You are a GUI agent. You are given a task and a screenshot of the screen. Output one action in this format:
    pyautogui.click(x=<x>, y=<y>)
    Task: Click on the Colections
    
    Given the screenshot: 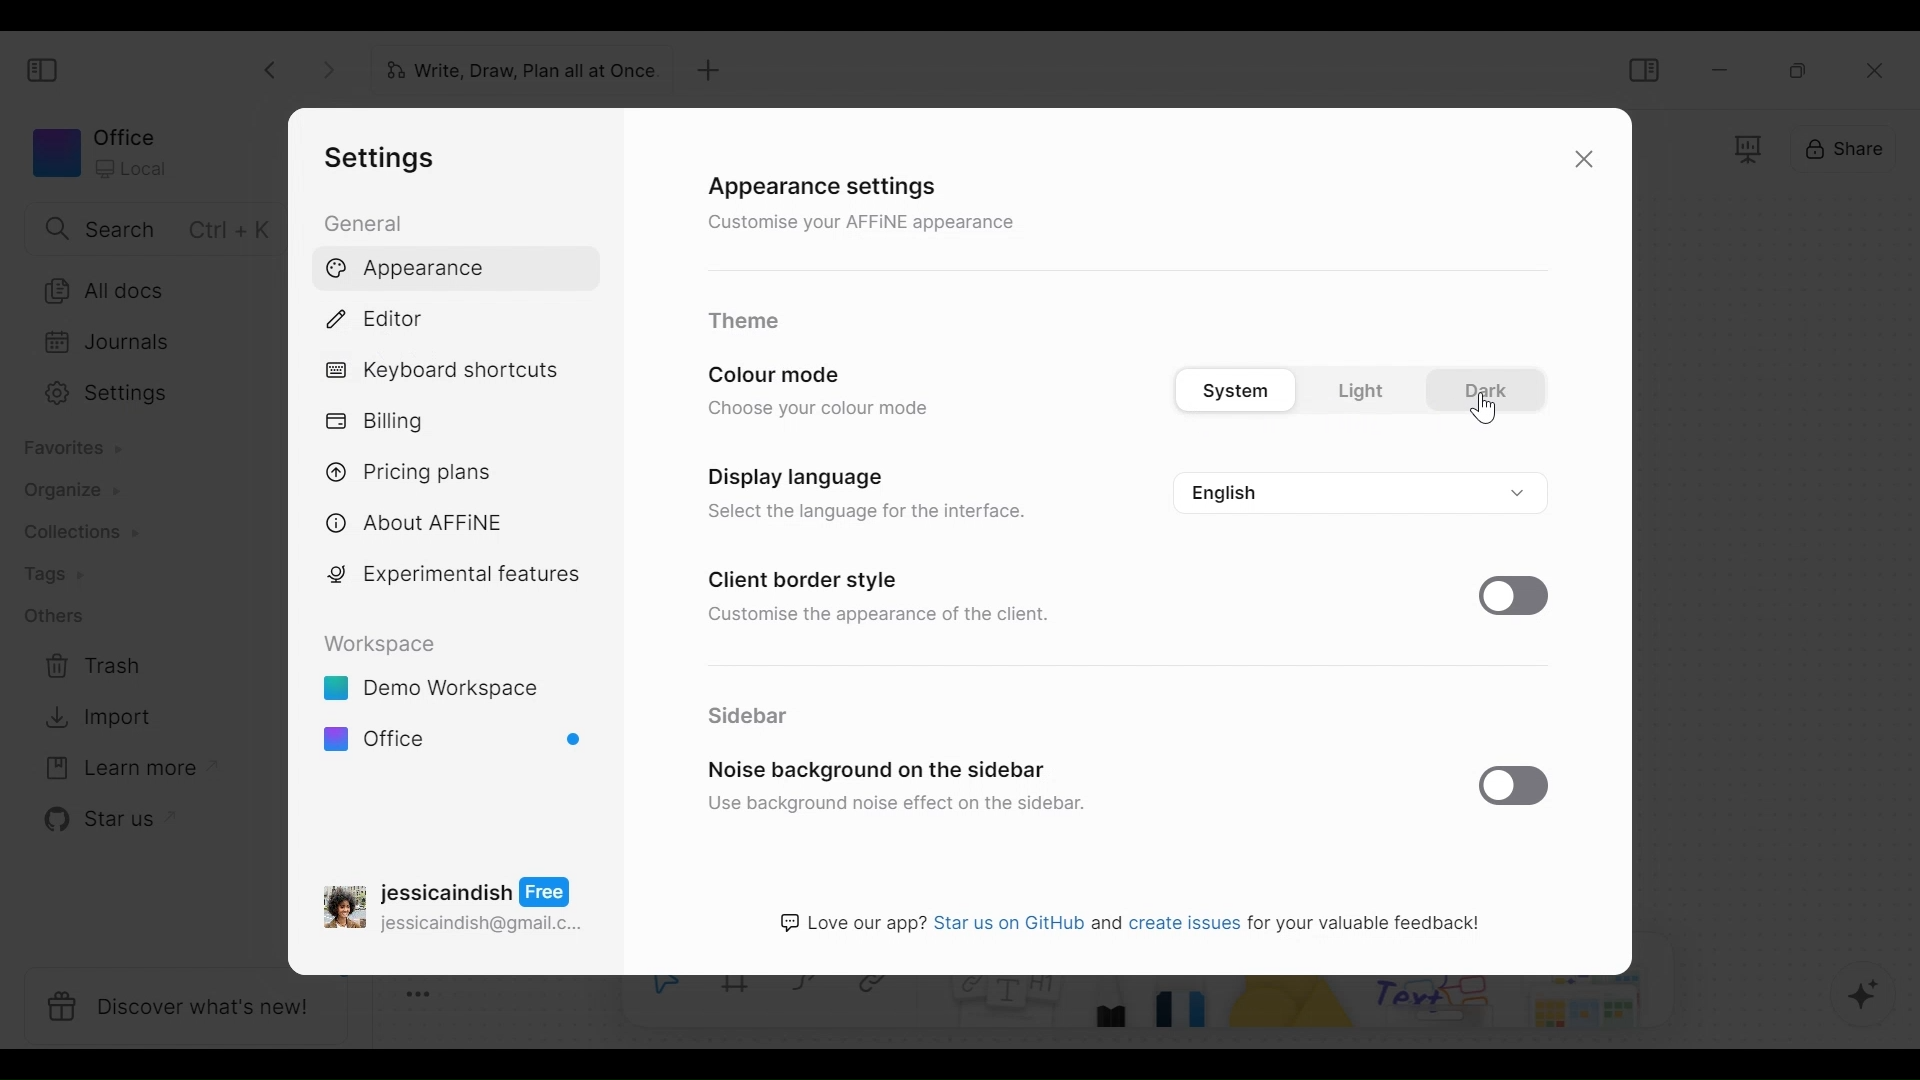 What is the action you would take?
    pyautogui.click(x=86, y=533)
    